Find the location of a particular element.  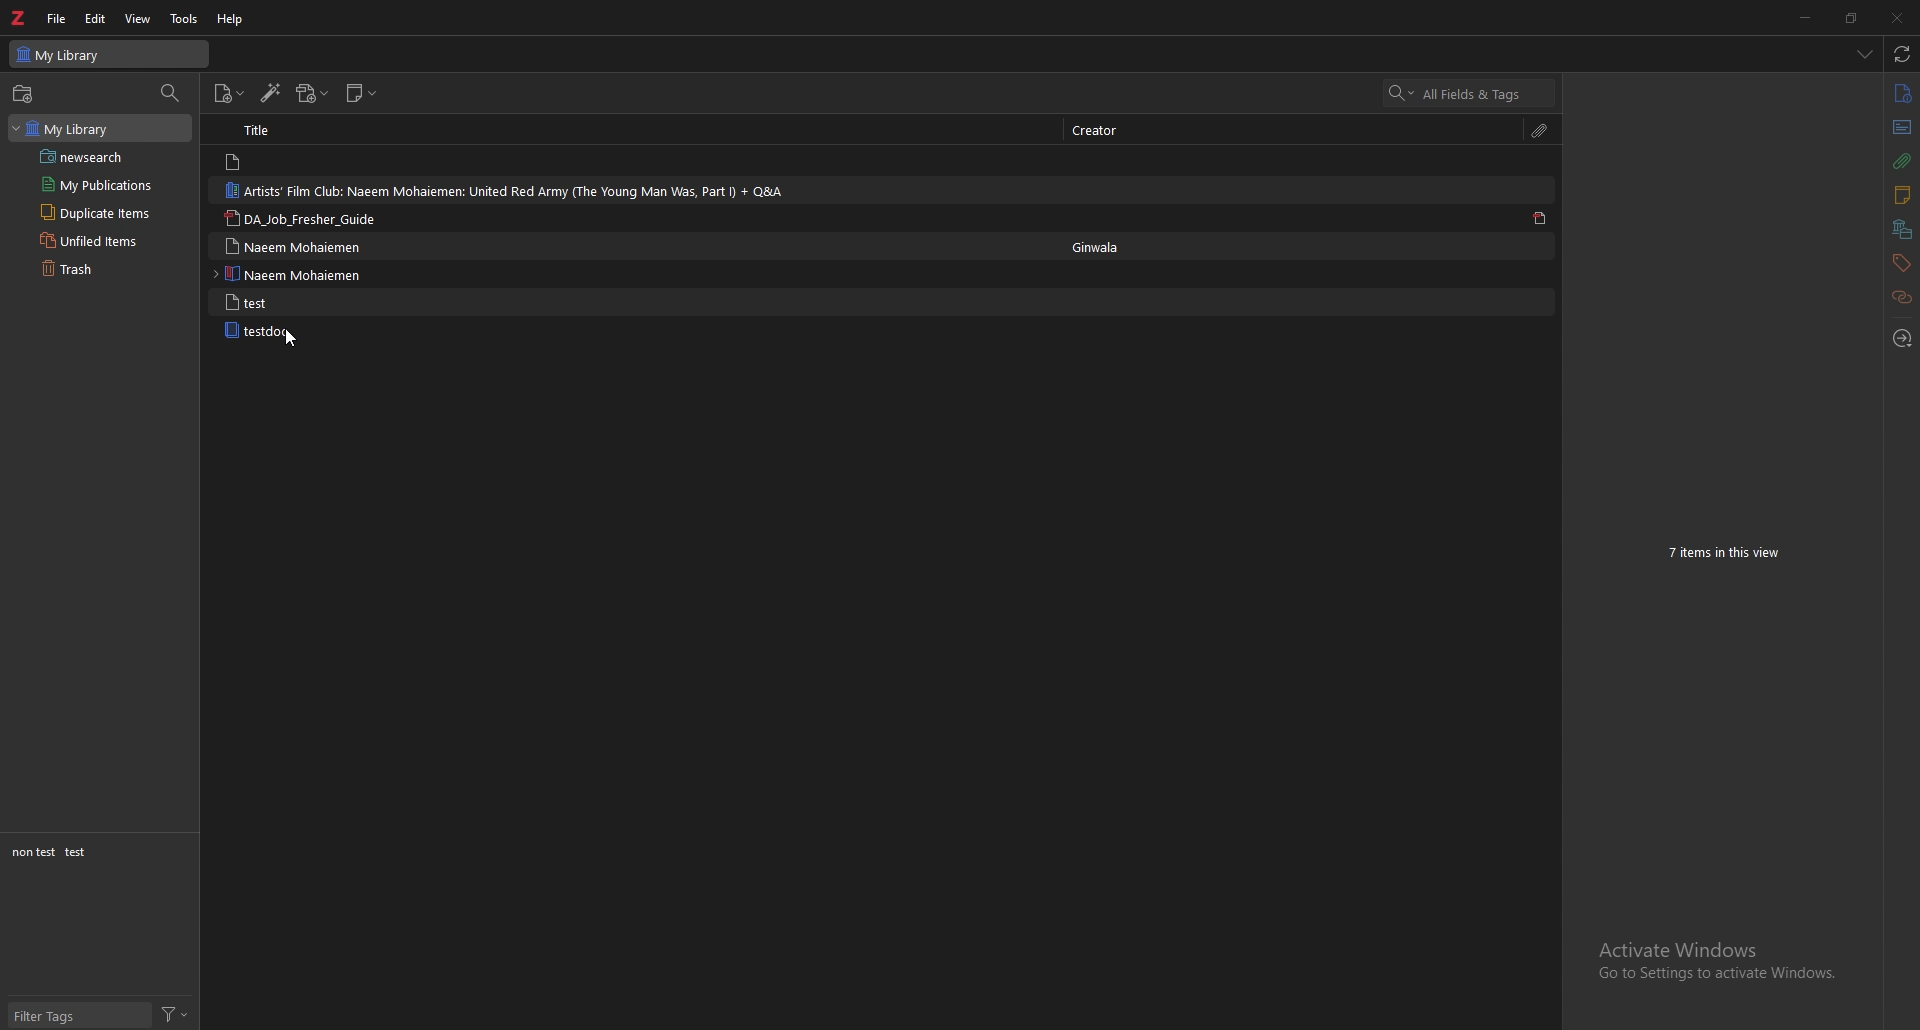

note is located at coordinates (276, 162).